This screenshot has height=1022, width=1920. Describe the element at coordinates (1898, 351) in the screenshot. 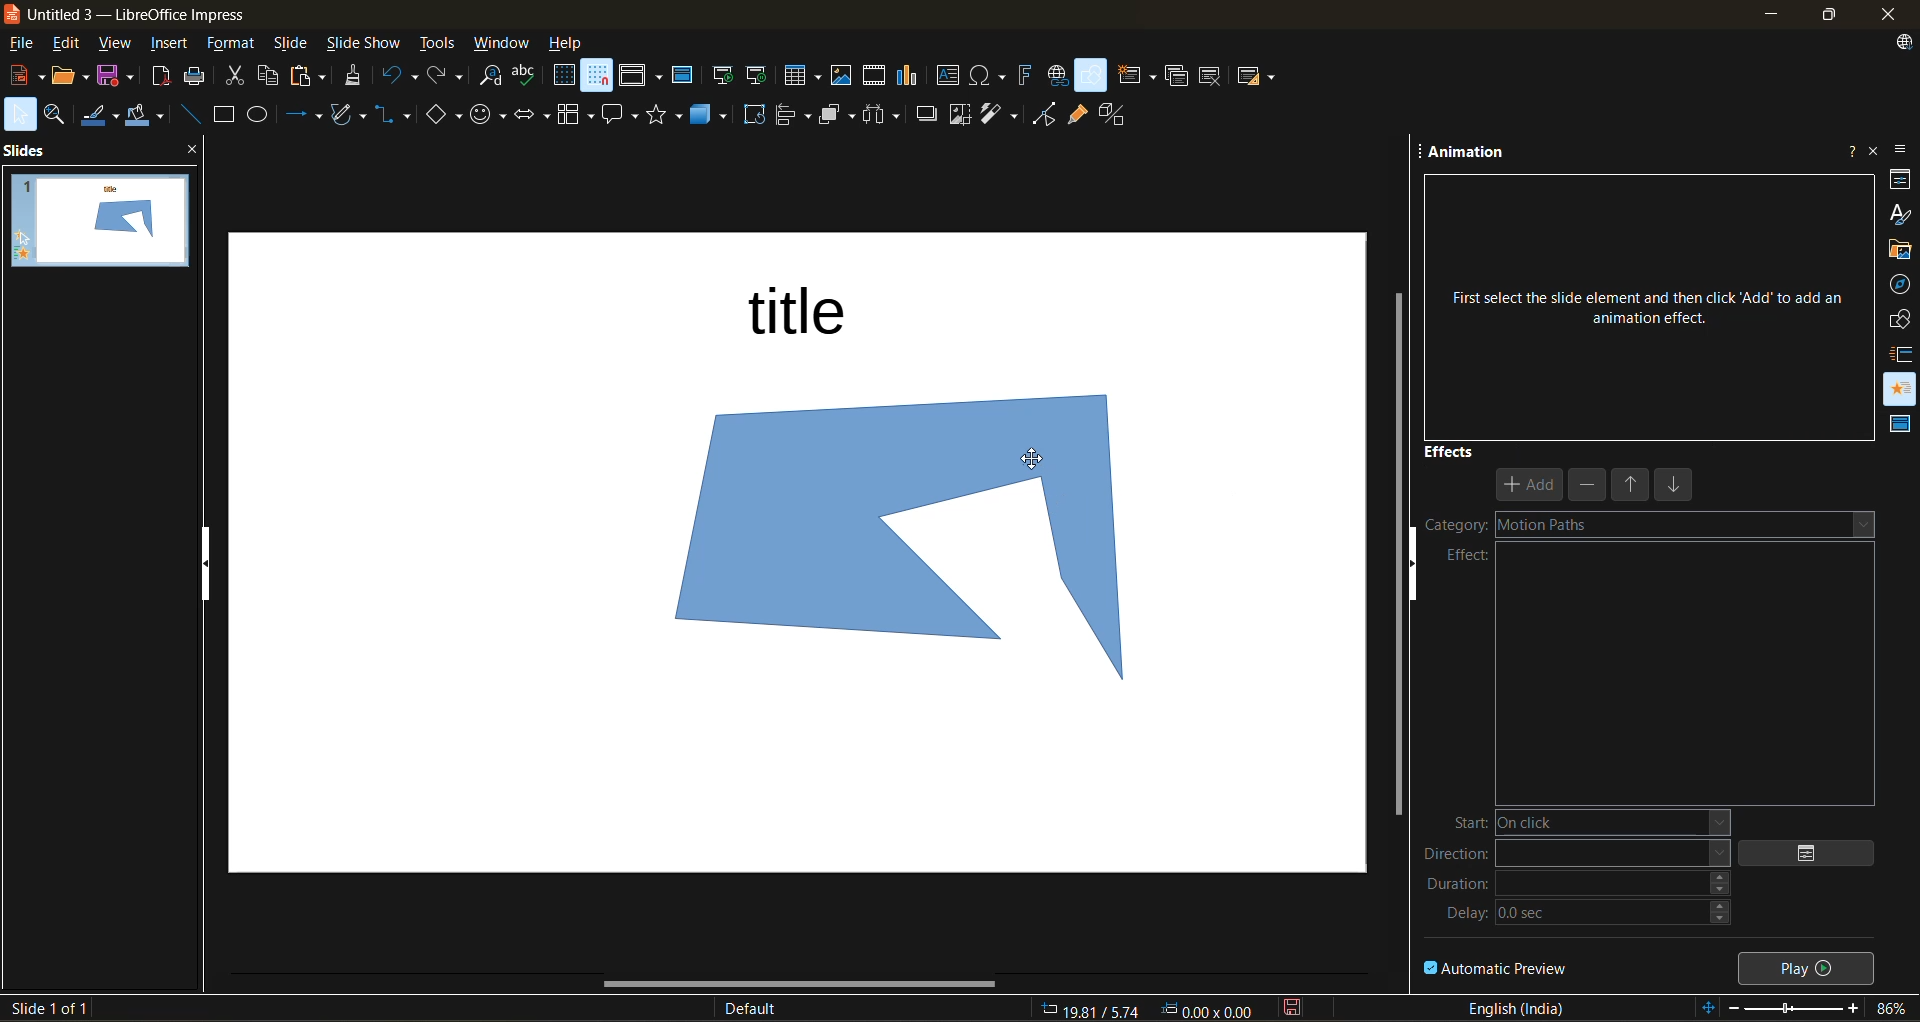

I see `slide transition` at that location.